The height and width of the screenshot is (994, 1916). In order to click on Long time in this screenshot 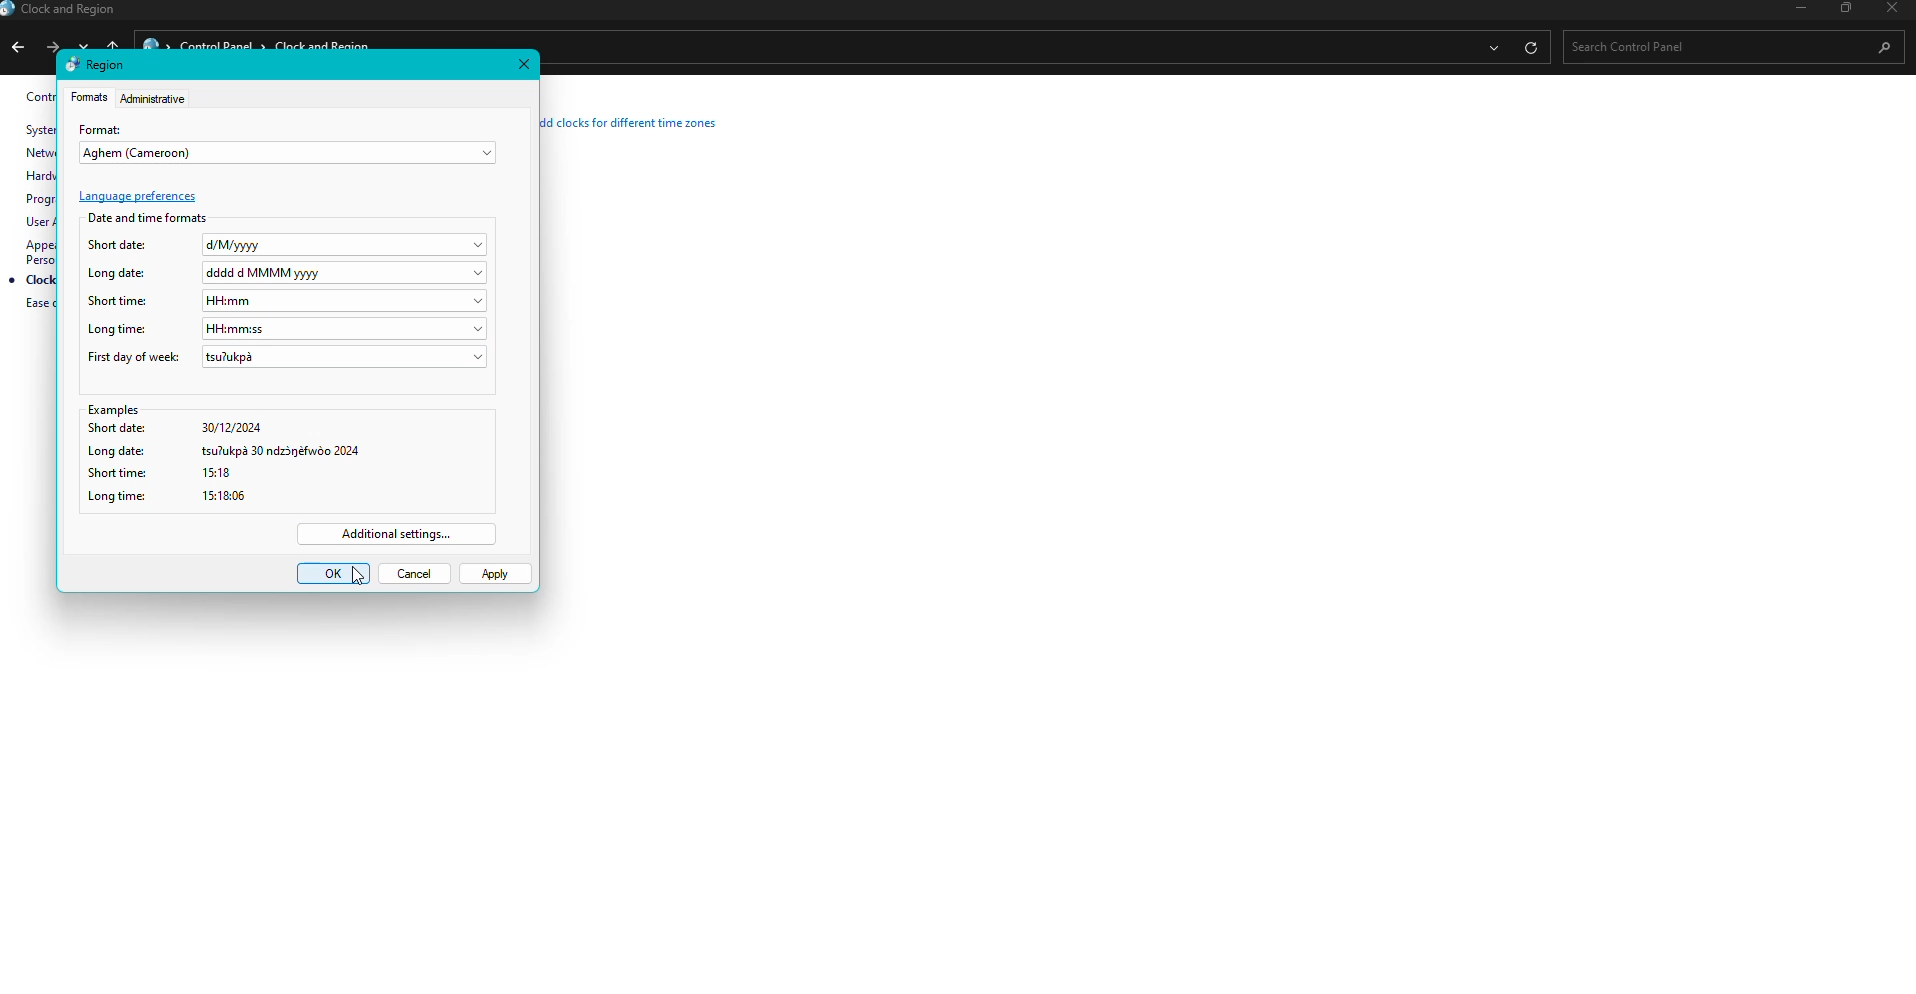, I will do `click(289, 328)`.